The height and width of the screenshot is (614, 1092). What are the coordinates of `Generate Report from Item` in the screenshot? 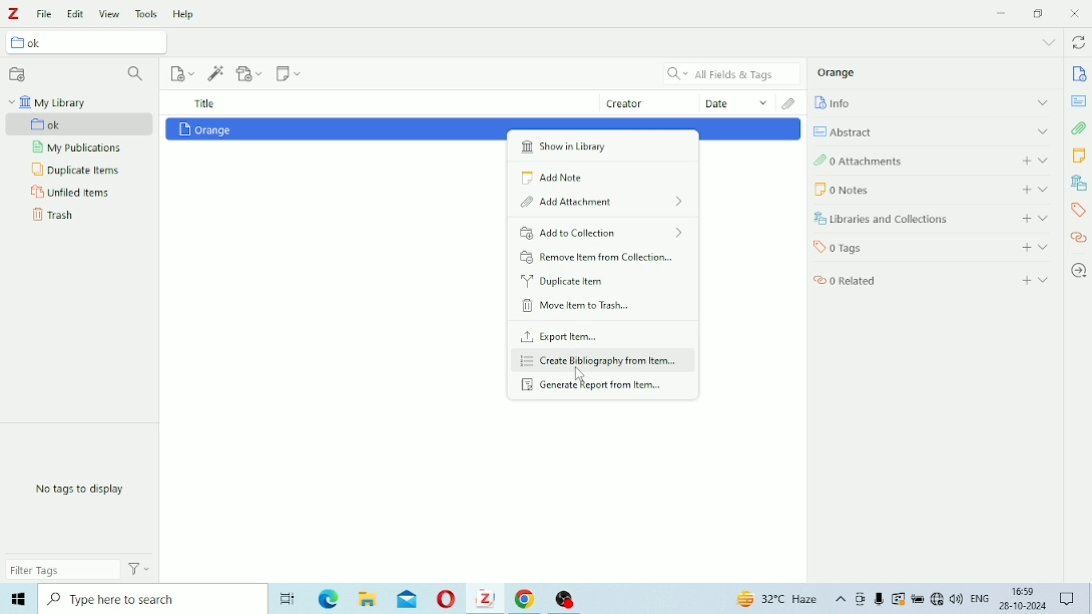 It's located at (595, 386).